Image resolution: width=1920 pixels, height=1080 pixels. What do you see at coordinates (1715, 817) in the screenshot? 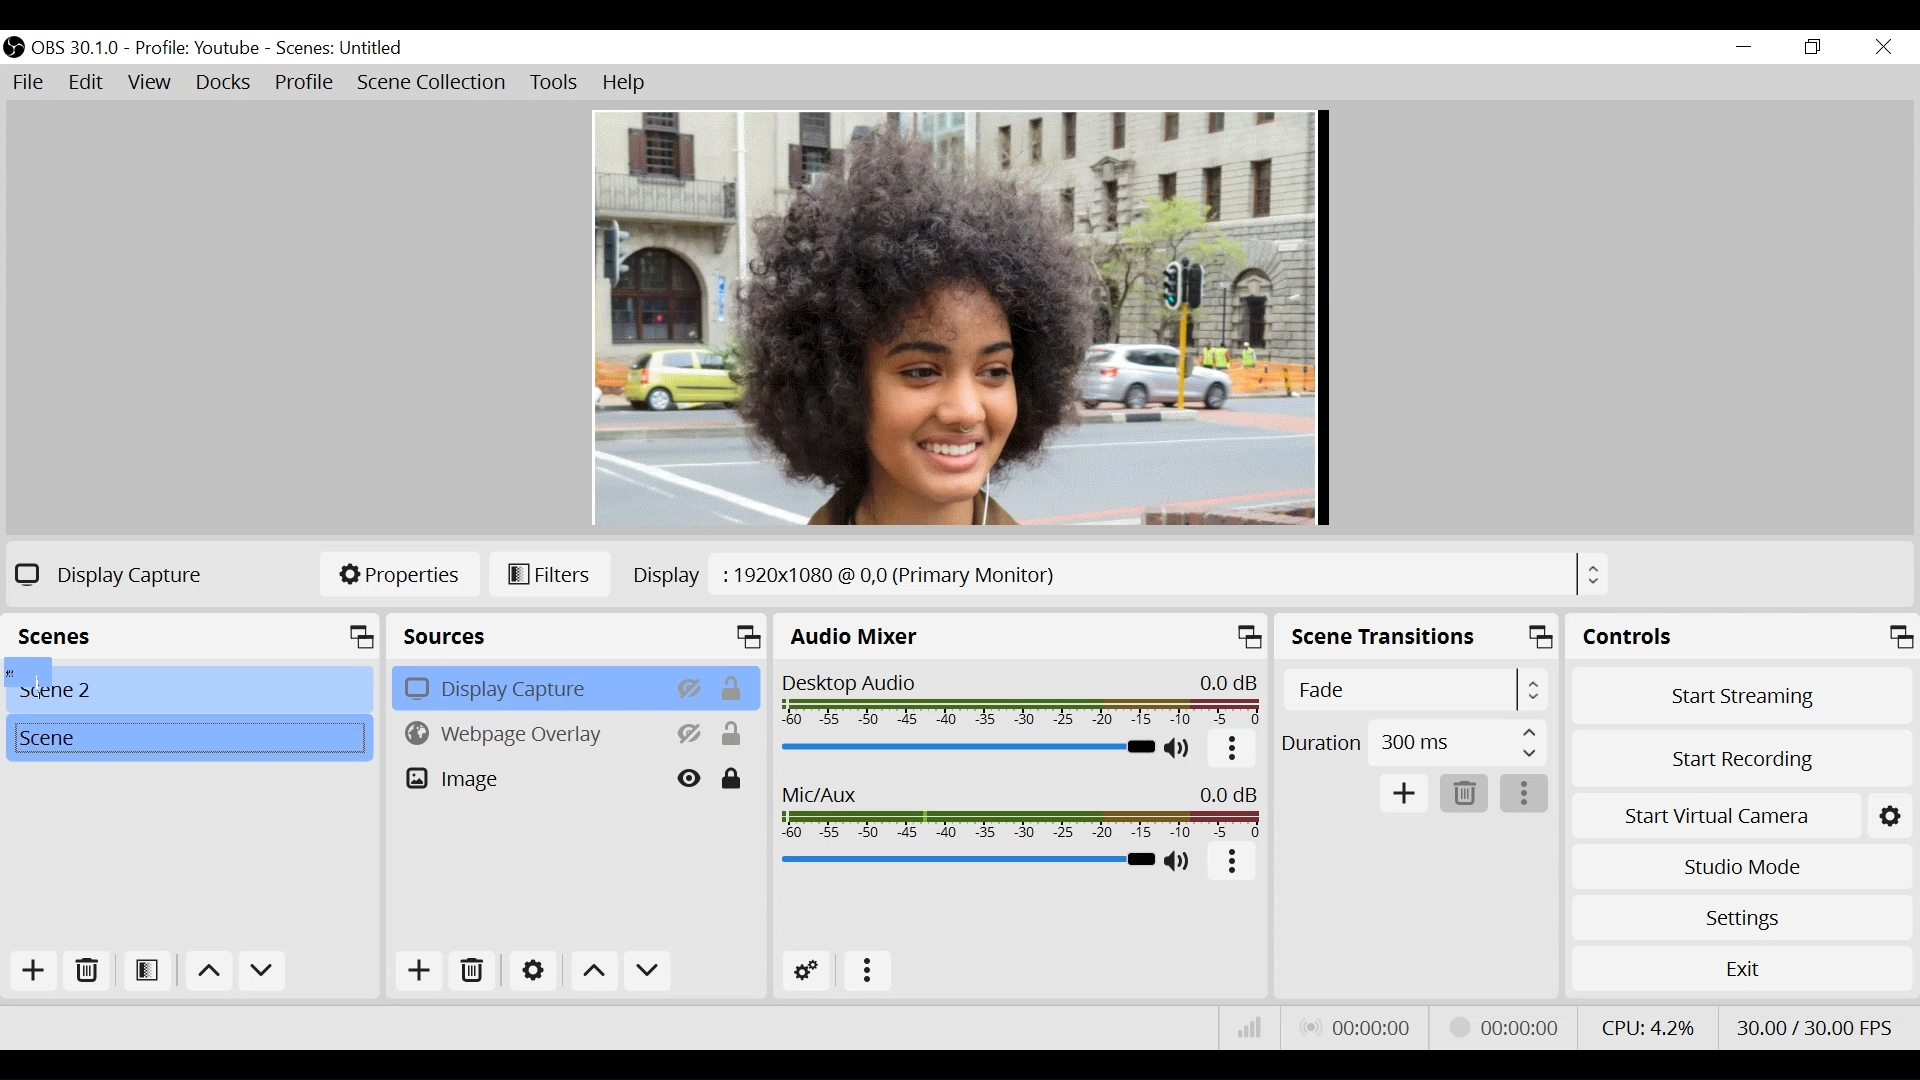
I see `Start Virtual Camera` at bounding box center [1715, 817].